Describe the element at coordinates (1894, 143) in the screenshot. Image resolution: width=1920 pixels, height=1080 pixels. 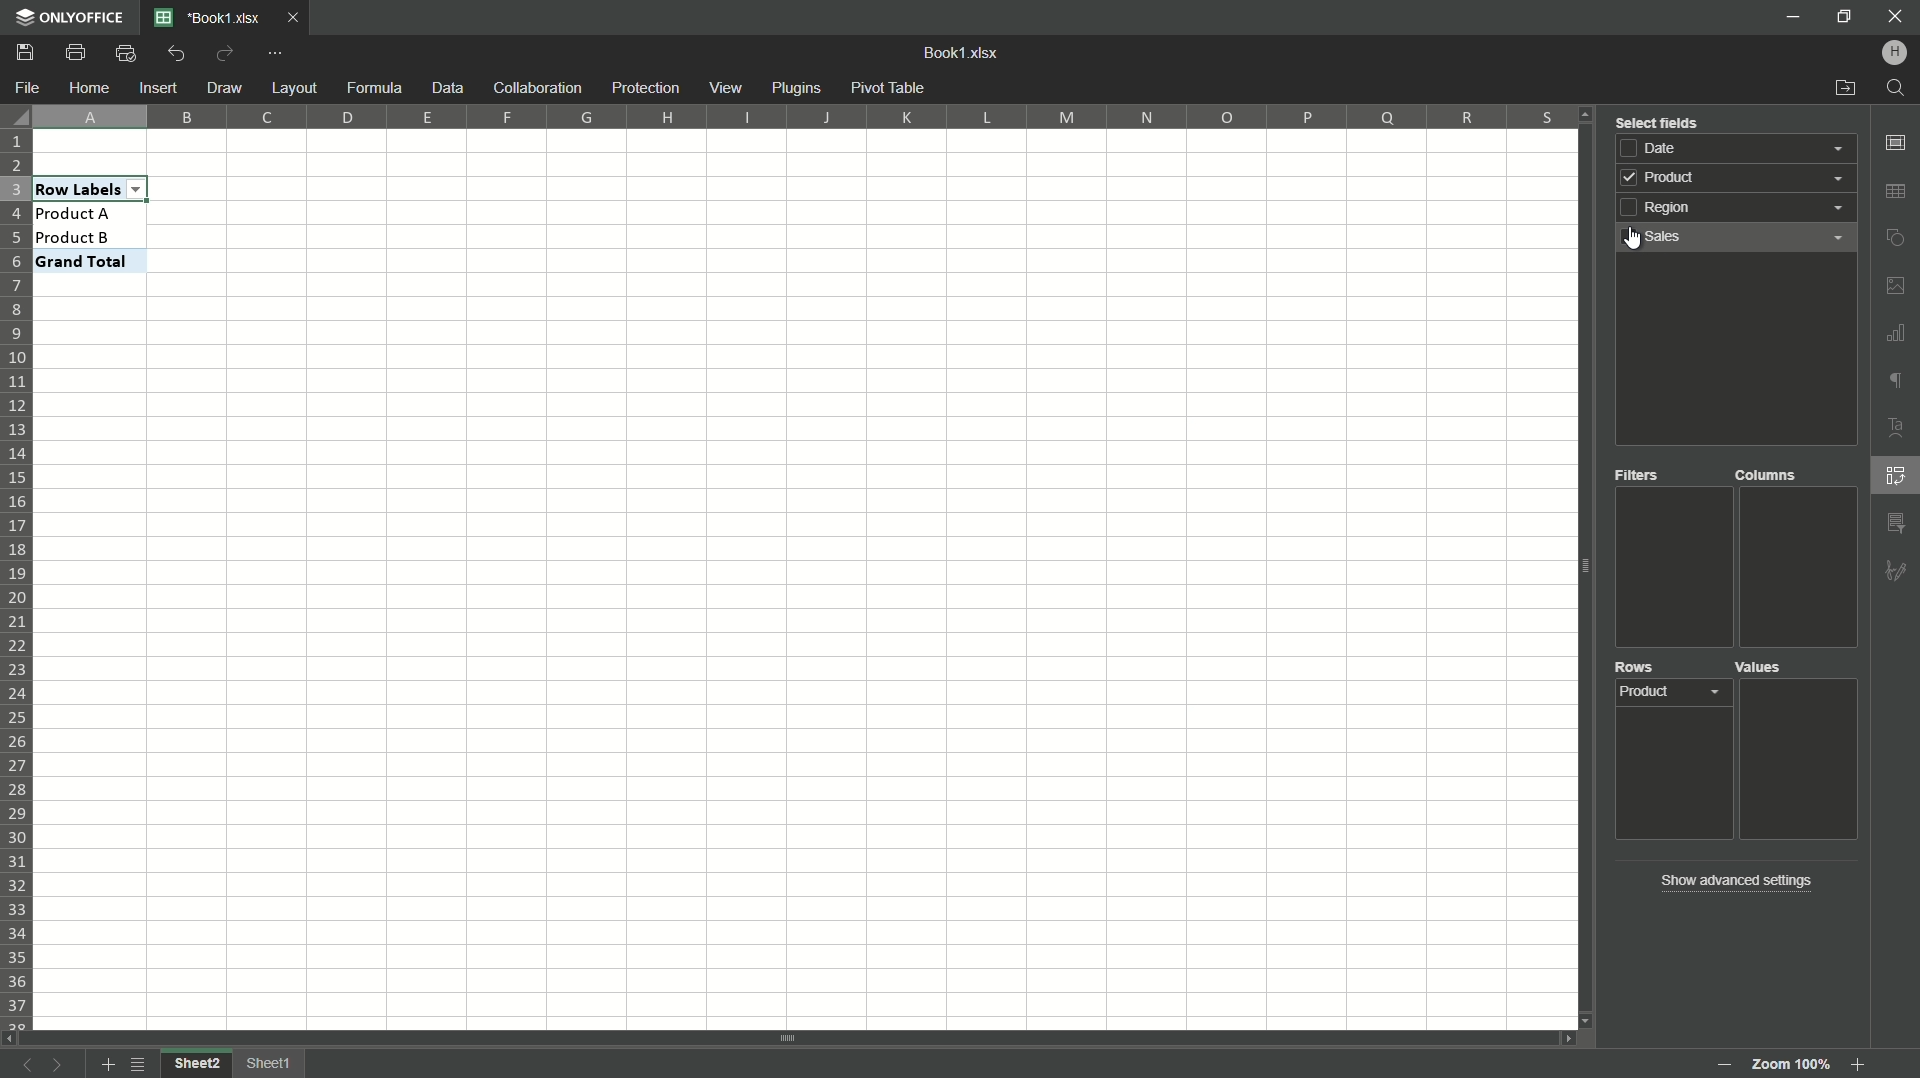
I see `cell settings` at that location.